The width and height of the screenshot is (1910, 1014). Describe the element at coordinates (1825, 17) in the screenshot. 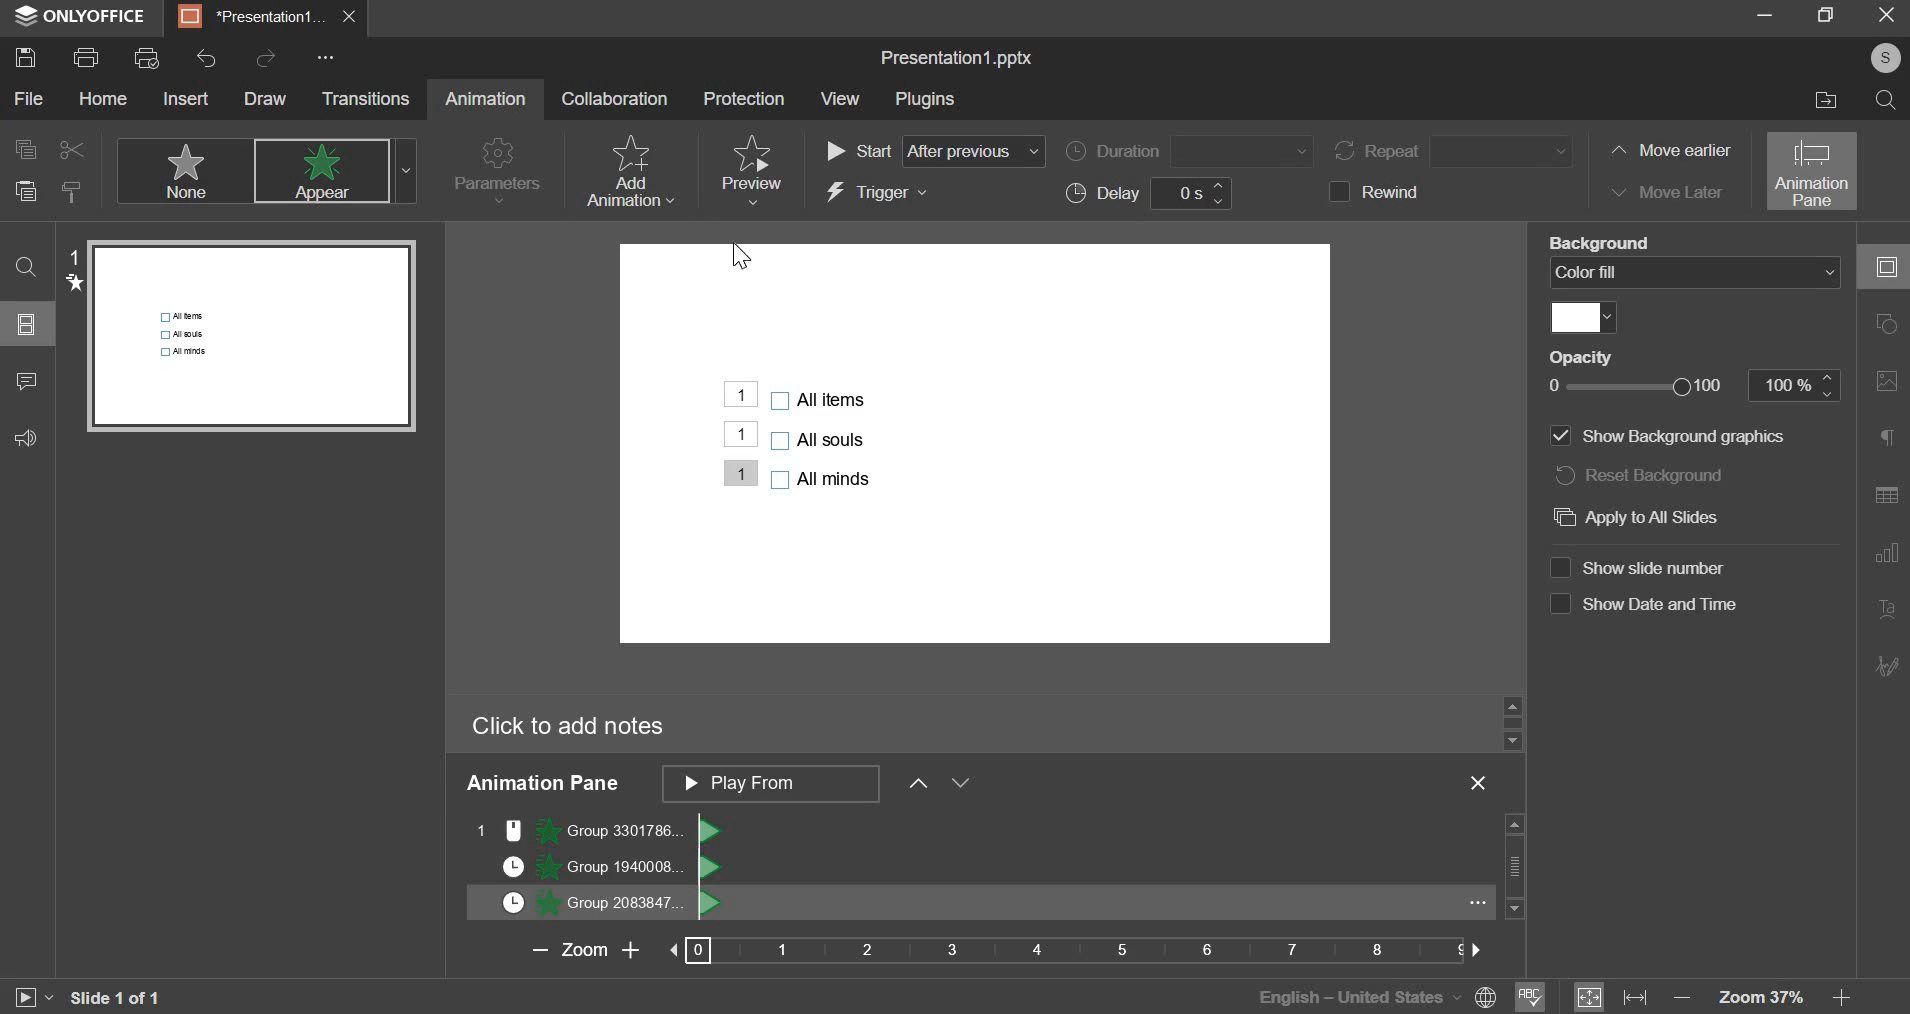

I see `maximize` at that location.